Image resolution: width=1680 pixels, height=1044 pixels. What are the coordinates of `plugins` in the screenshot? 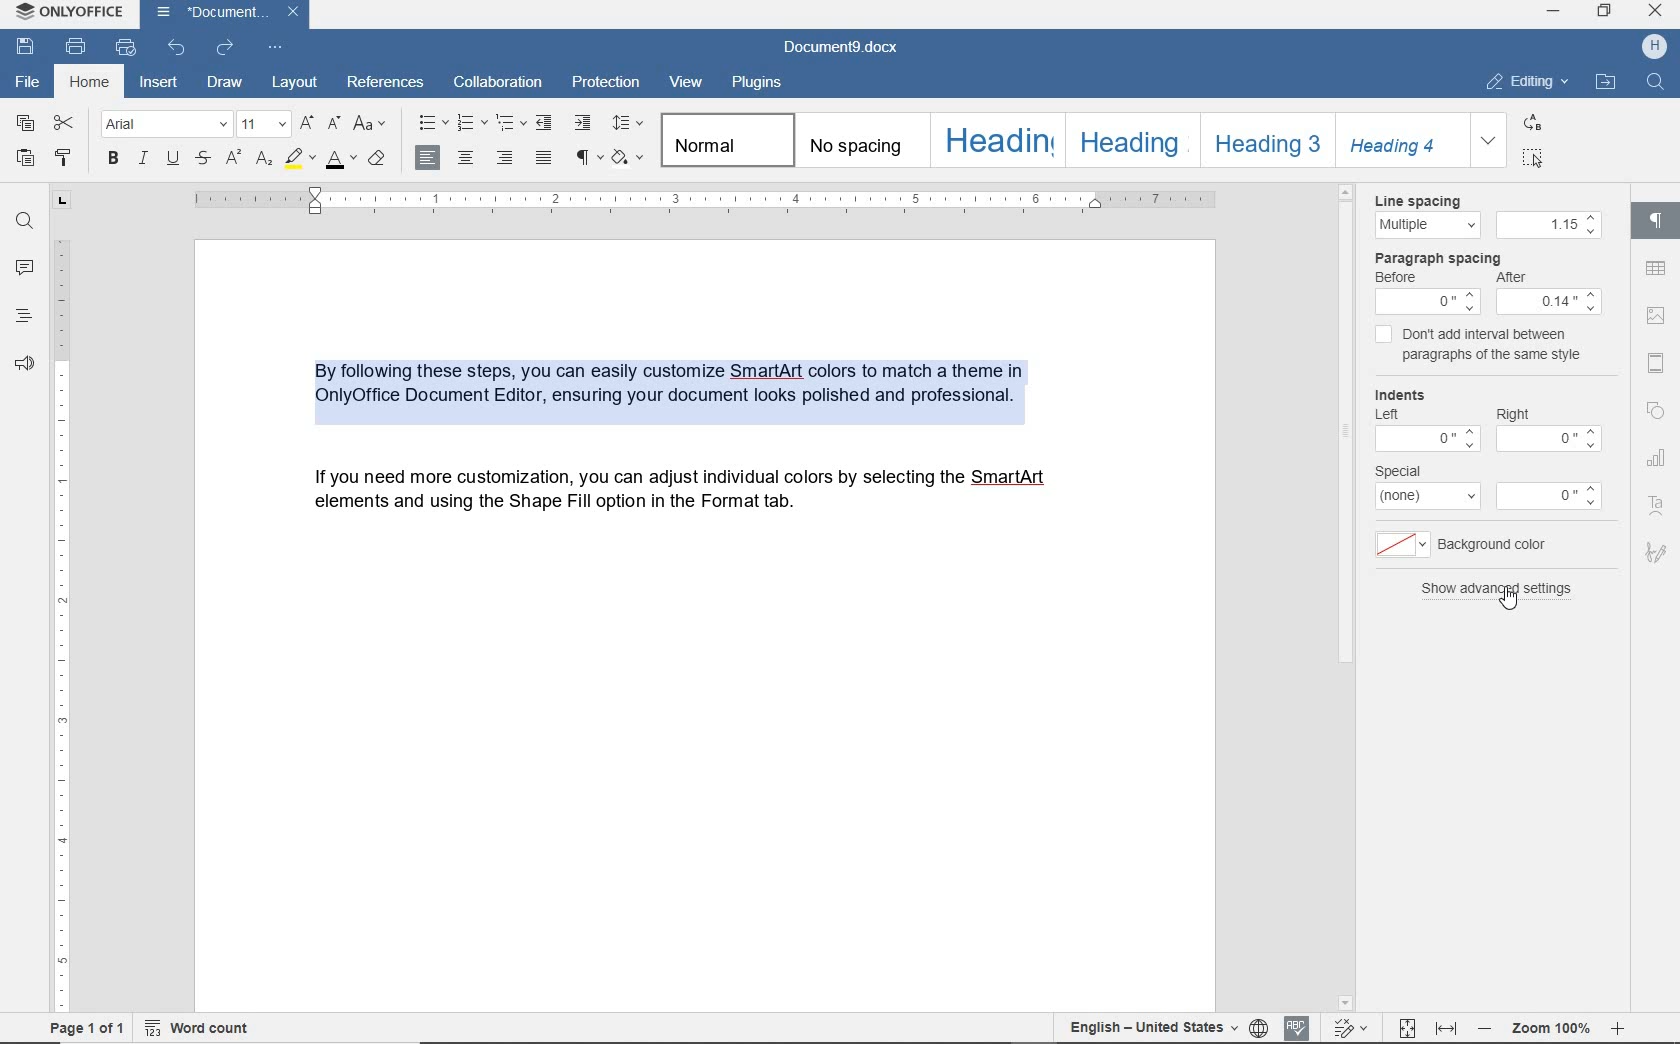 It's located at (765, 83).